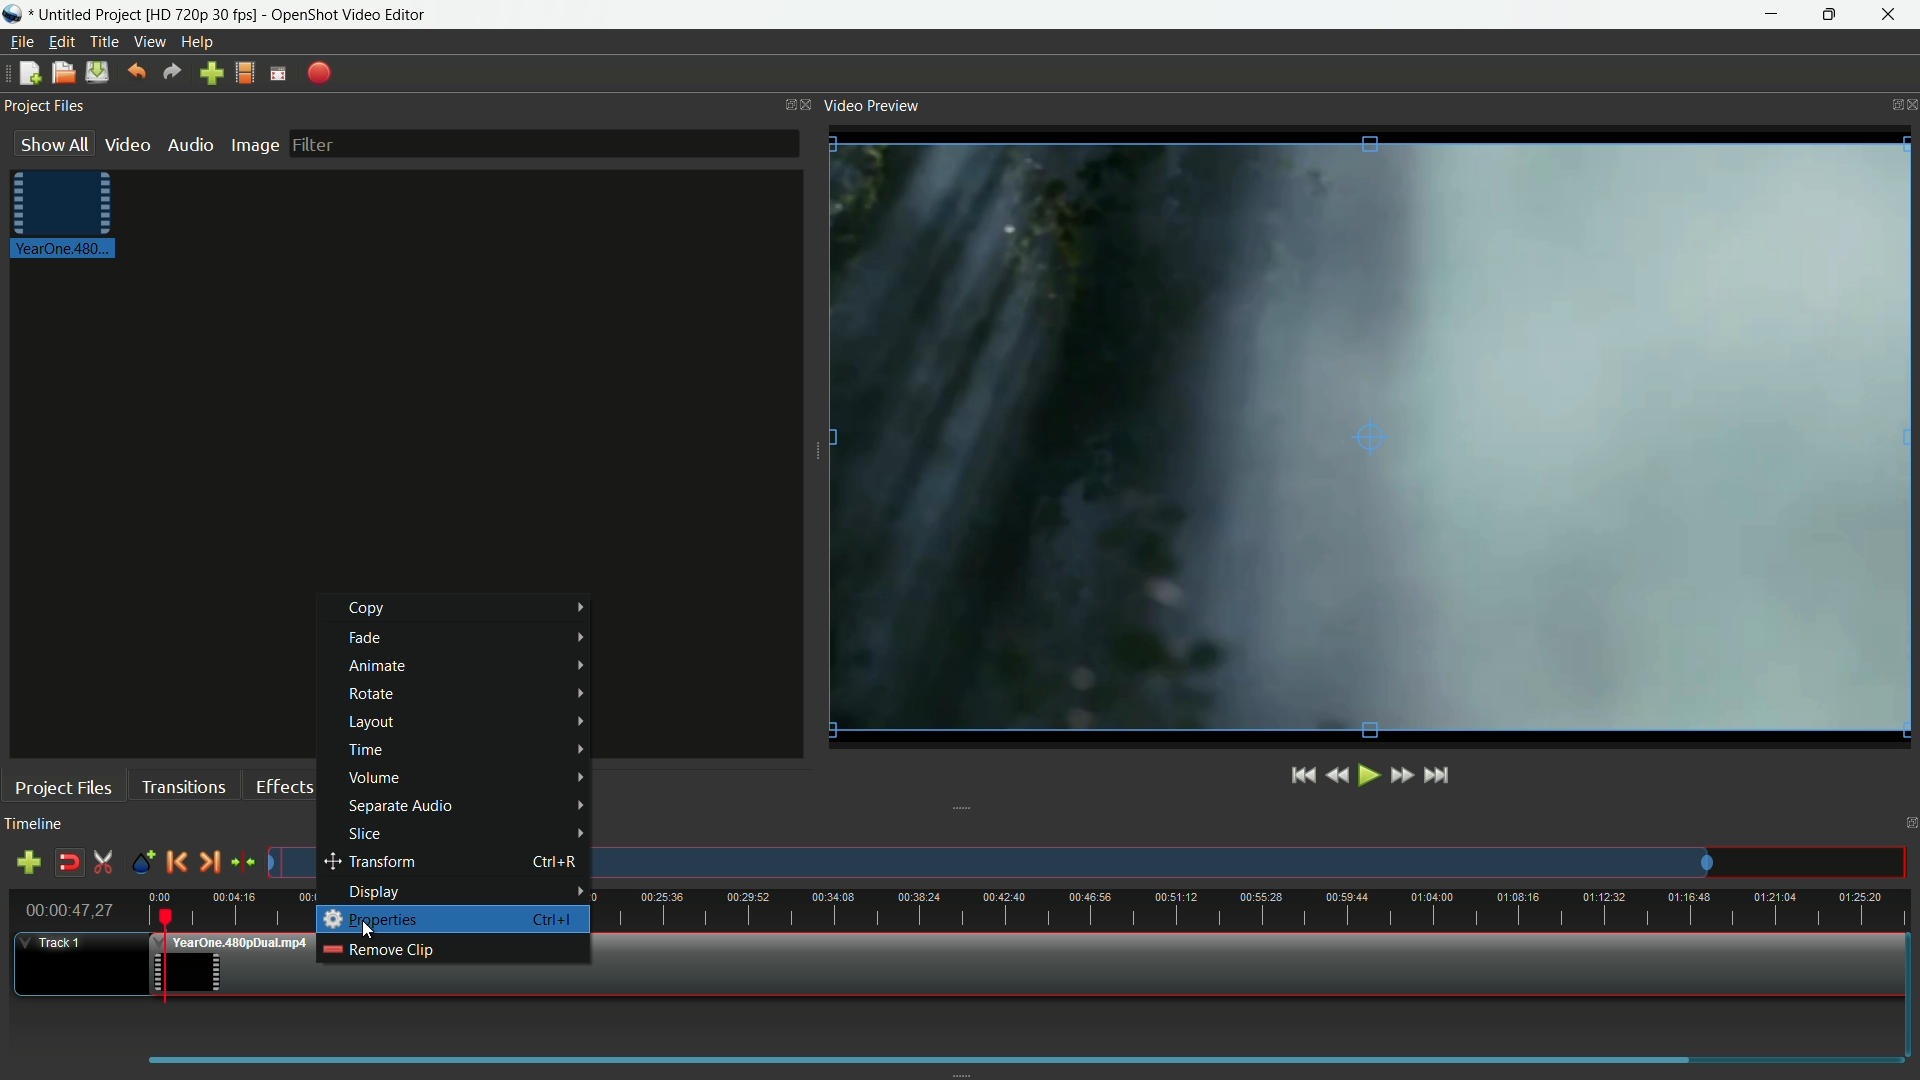  What do you see at coordinates (189, 144) in the screenshot?
I see `audio` at bounding box center [189, 144].